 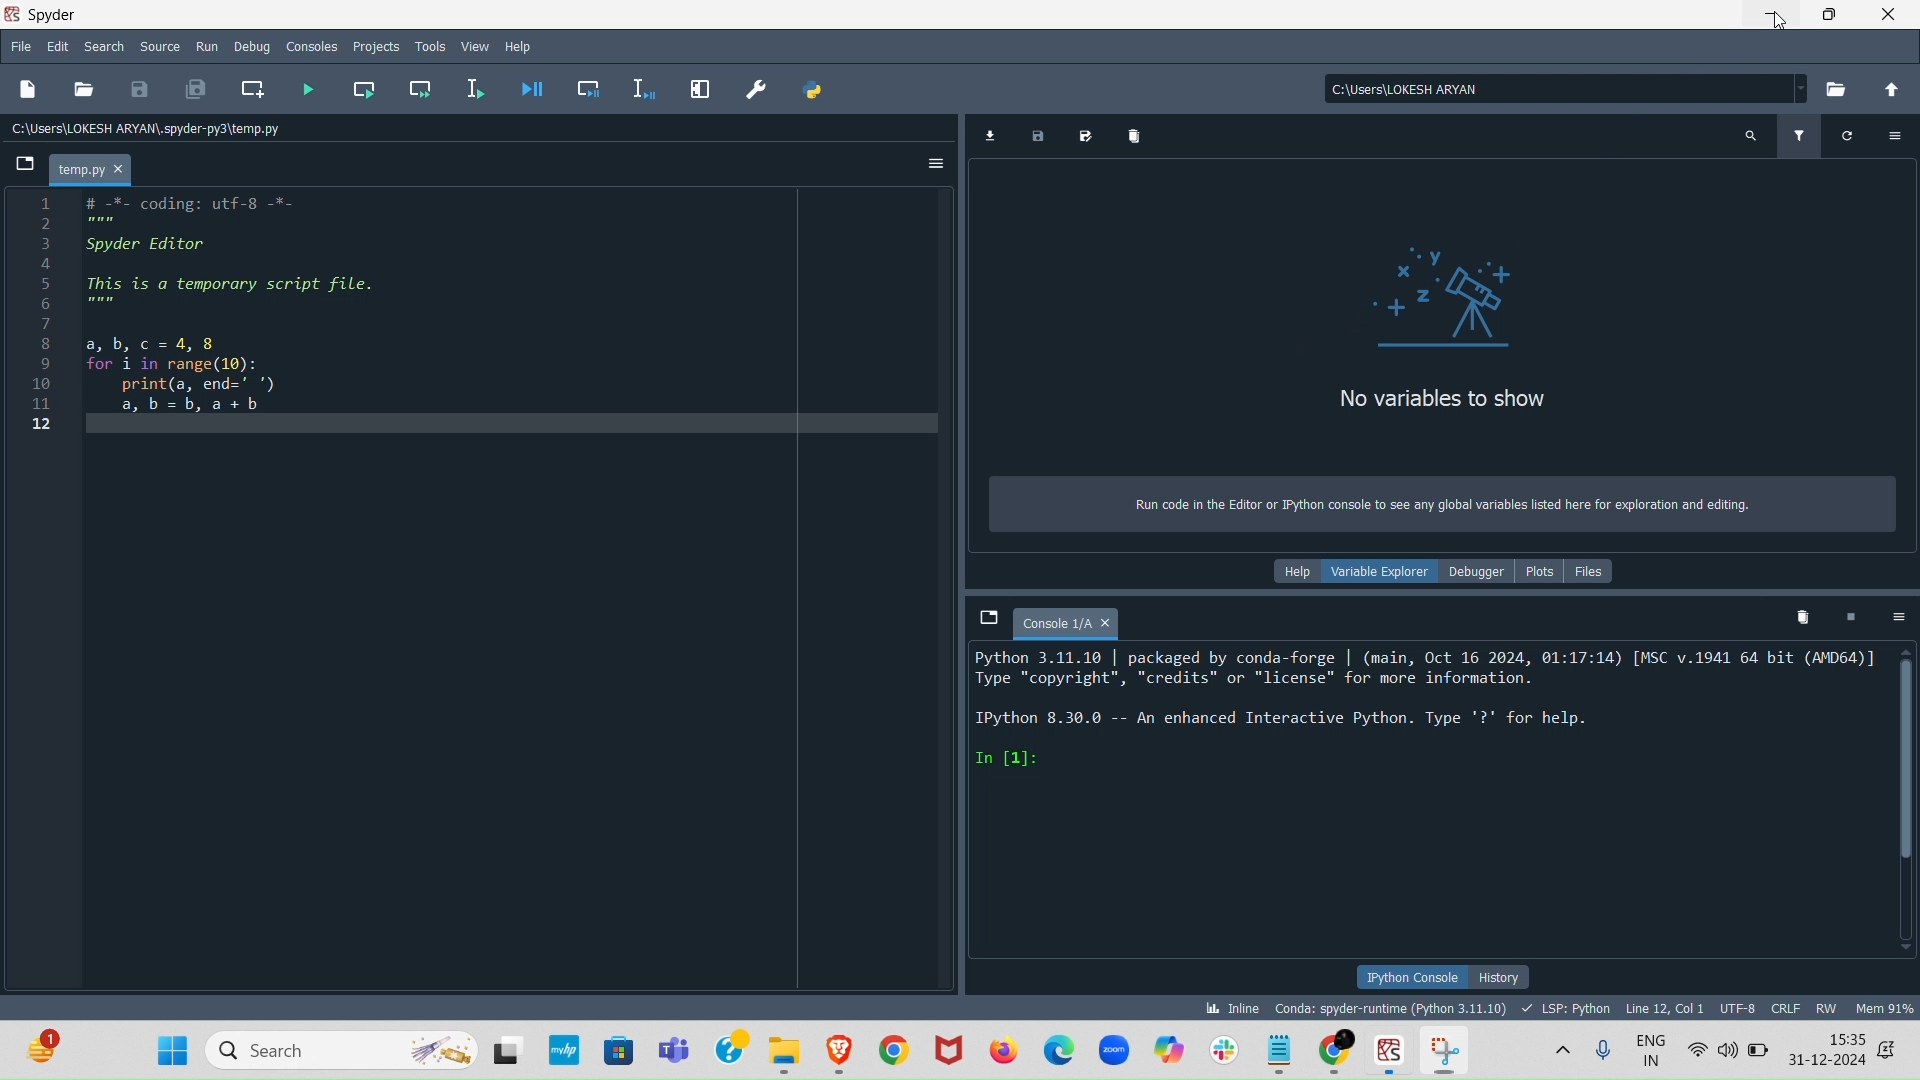 What do you see at coordinates (960, 1051) in the screenshot?
I see `Wndows bar` at bounding box center [960, 1051].